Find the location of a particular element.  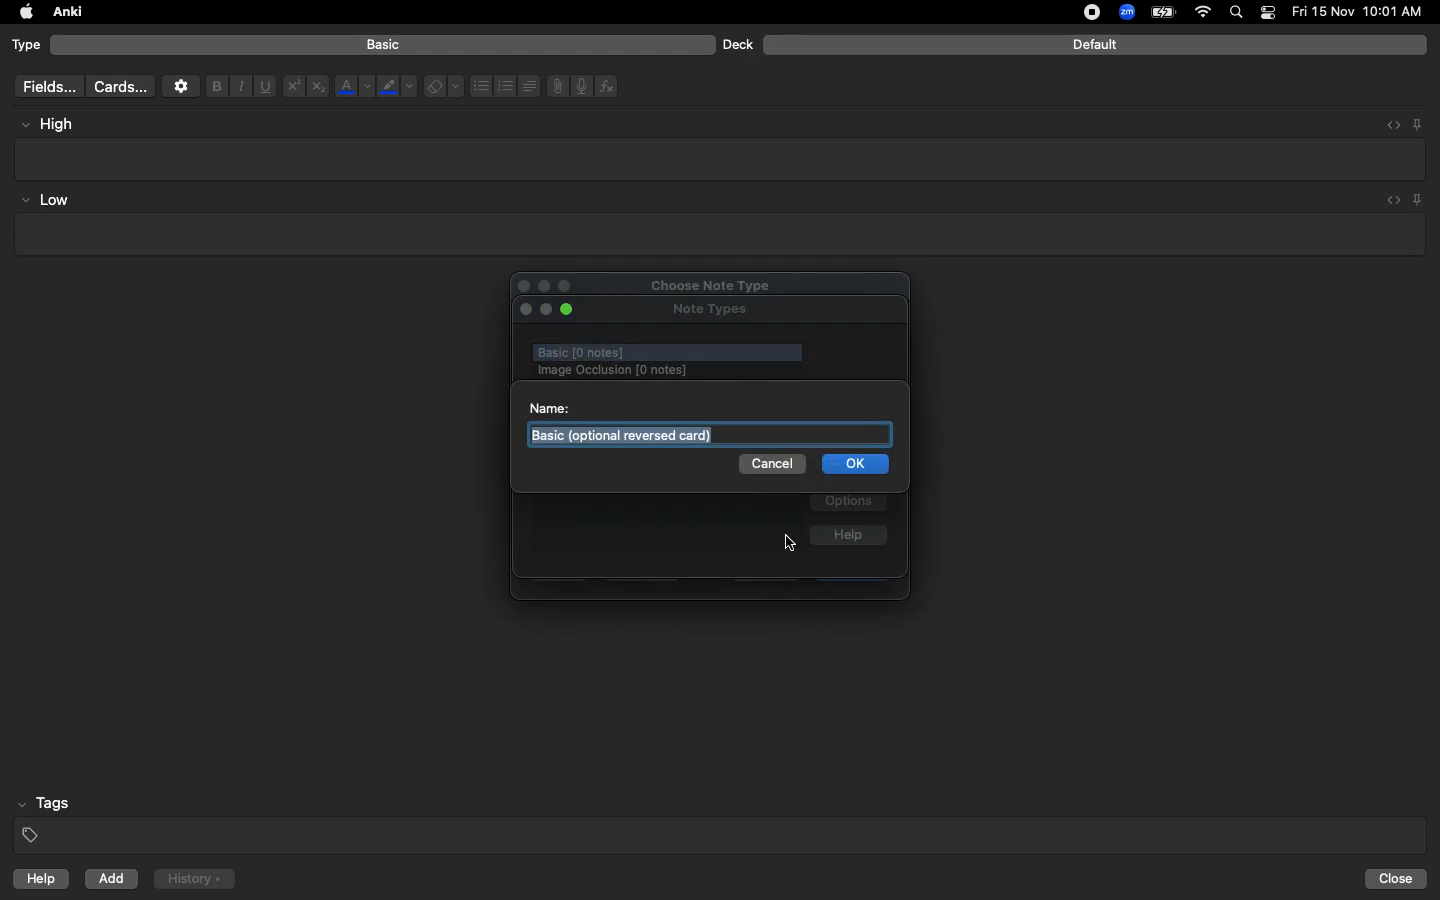

help is located at coordinates (37, 881).